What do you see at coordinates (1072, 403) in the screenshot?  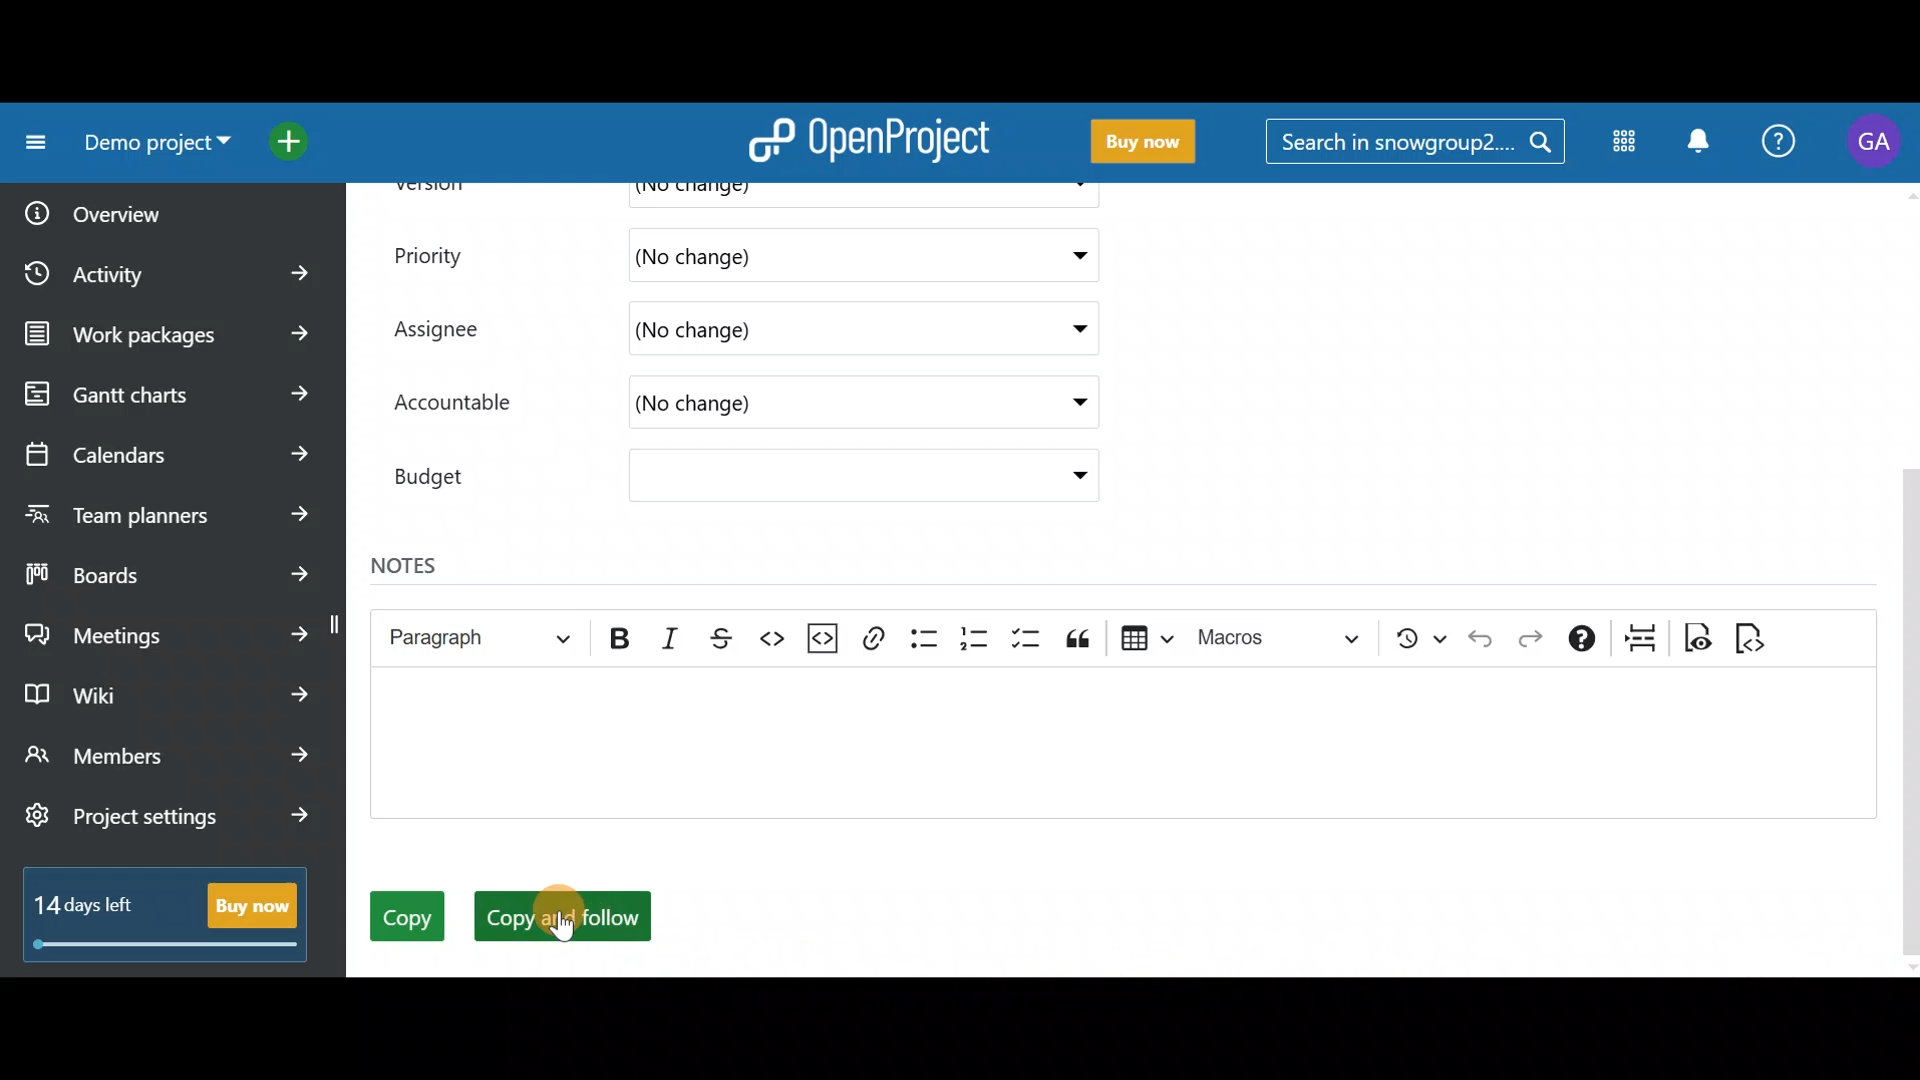 I see `Accountable drop down` at bounding box center [1072, 403].